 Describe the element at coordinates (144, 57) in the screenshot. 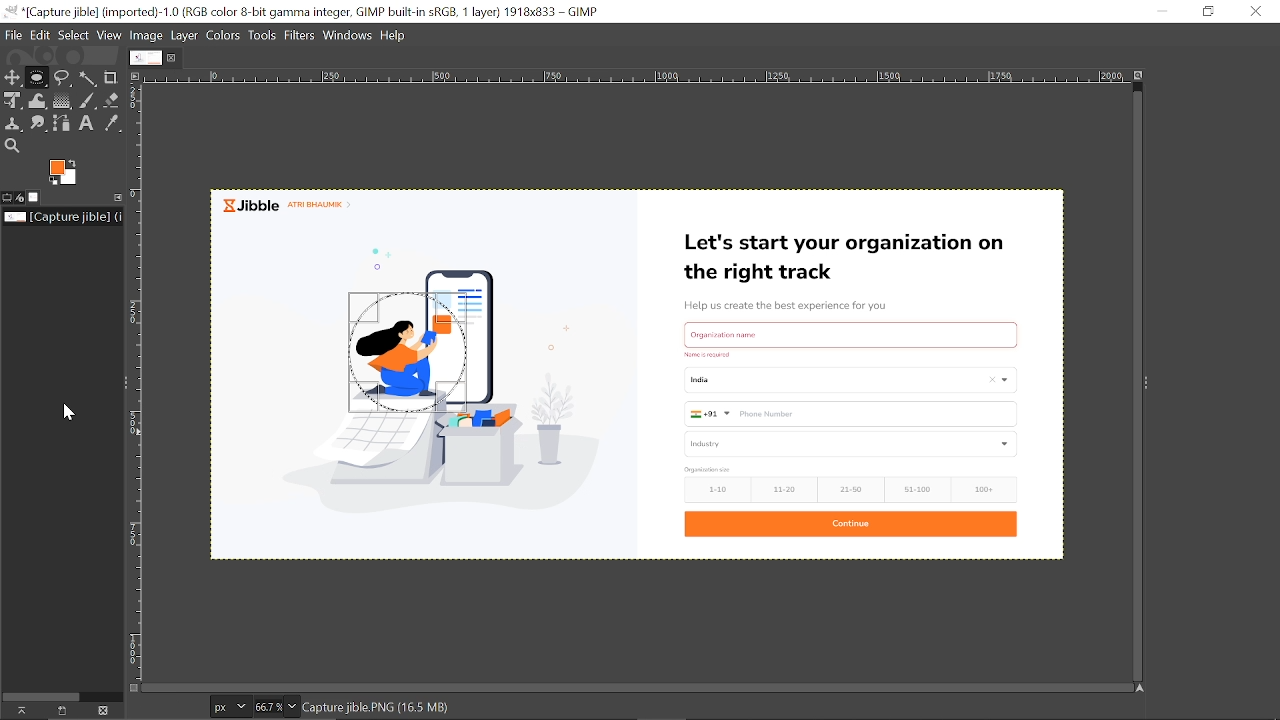

I see `Current Image` at that location.